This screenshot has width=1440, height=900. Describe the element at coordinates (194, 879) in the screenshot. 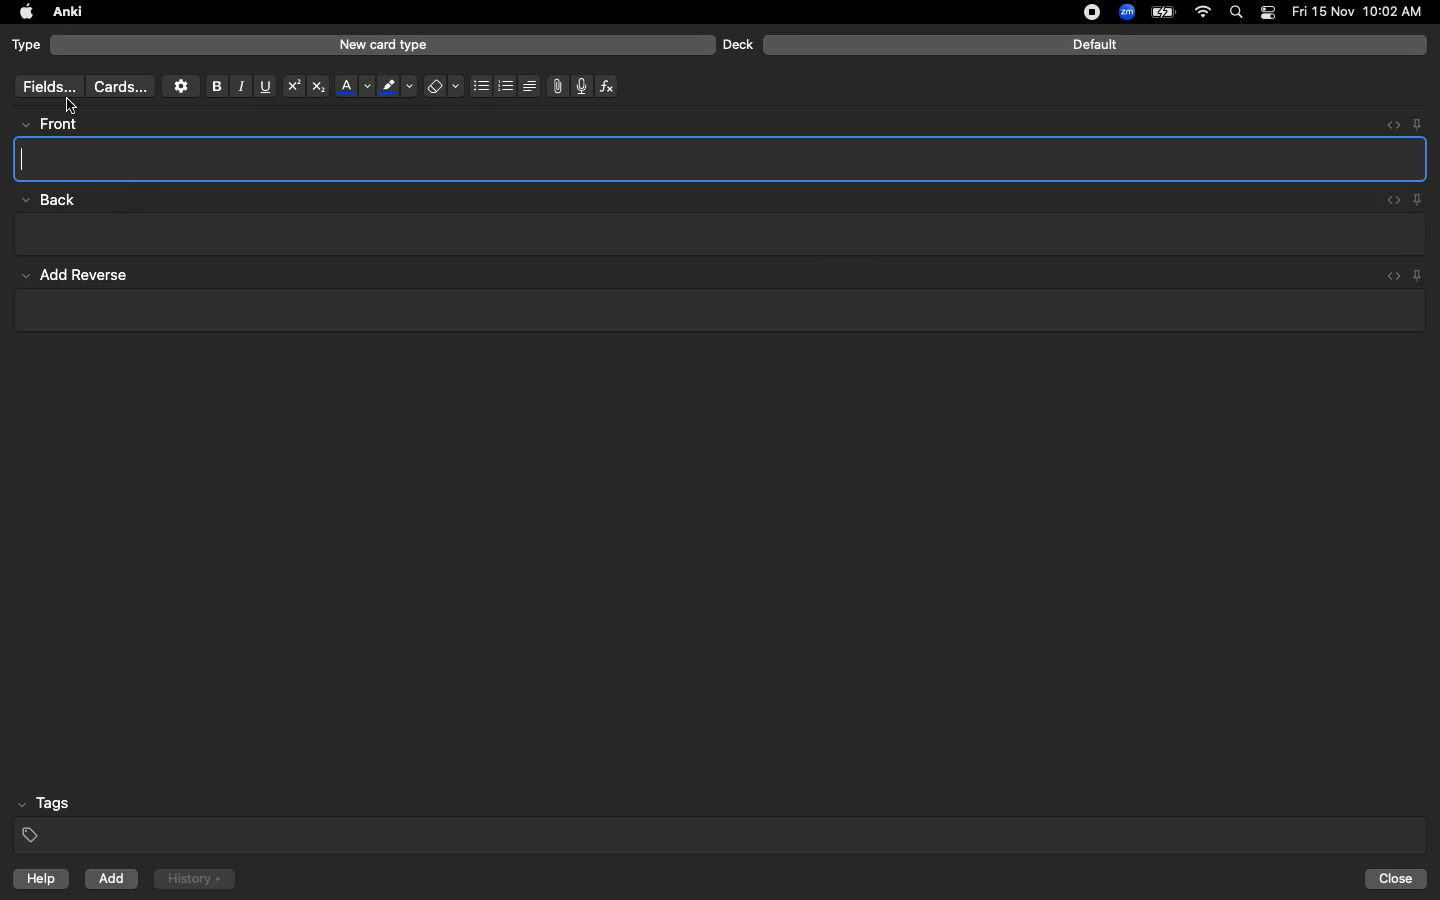

I see `History` at that location.